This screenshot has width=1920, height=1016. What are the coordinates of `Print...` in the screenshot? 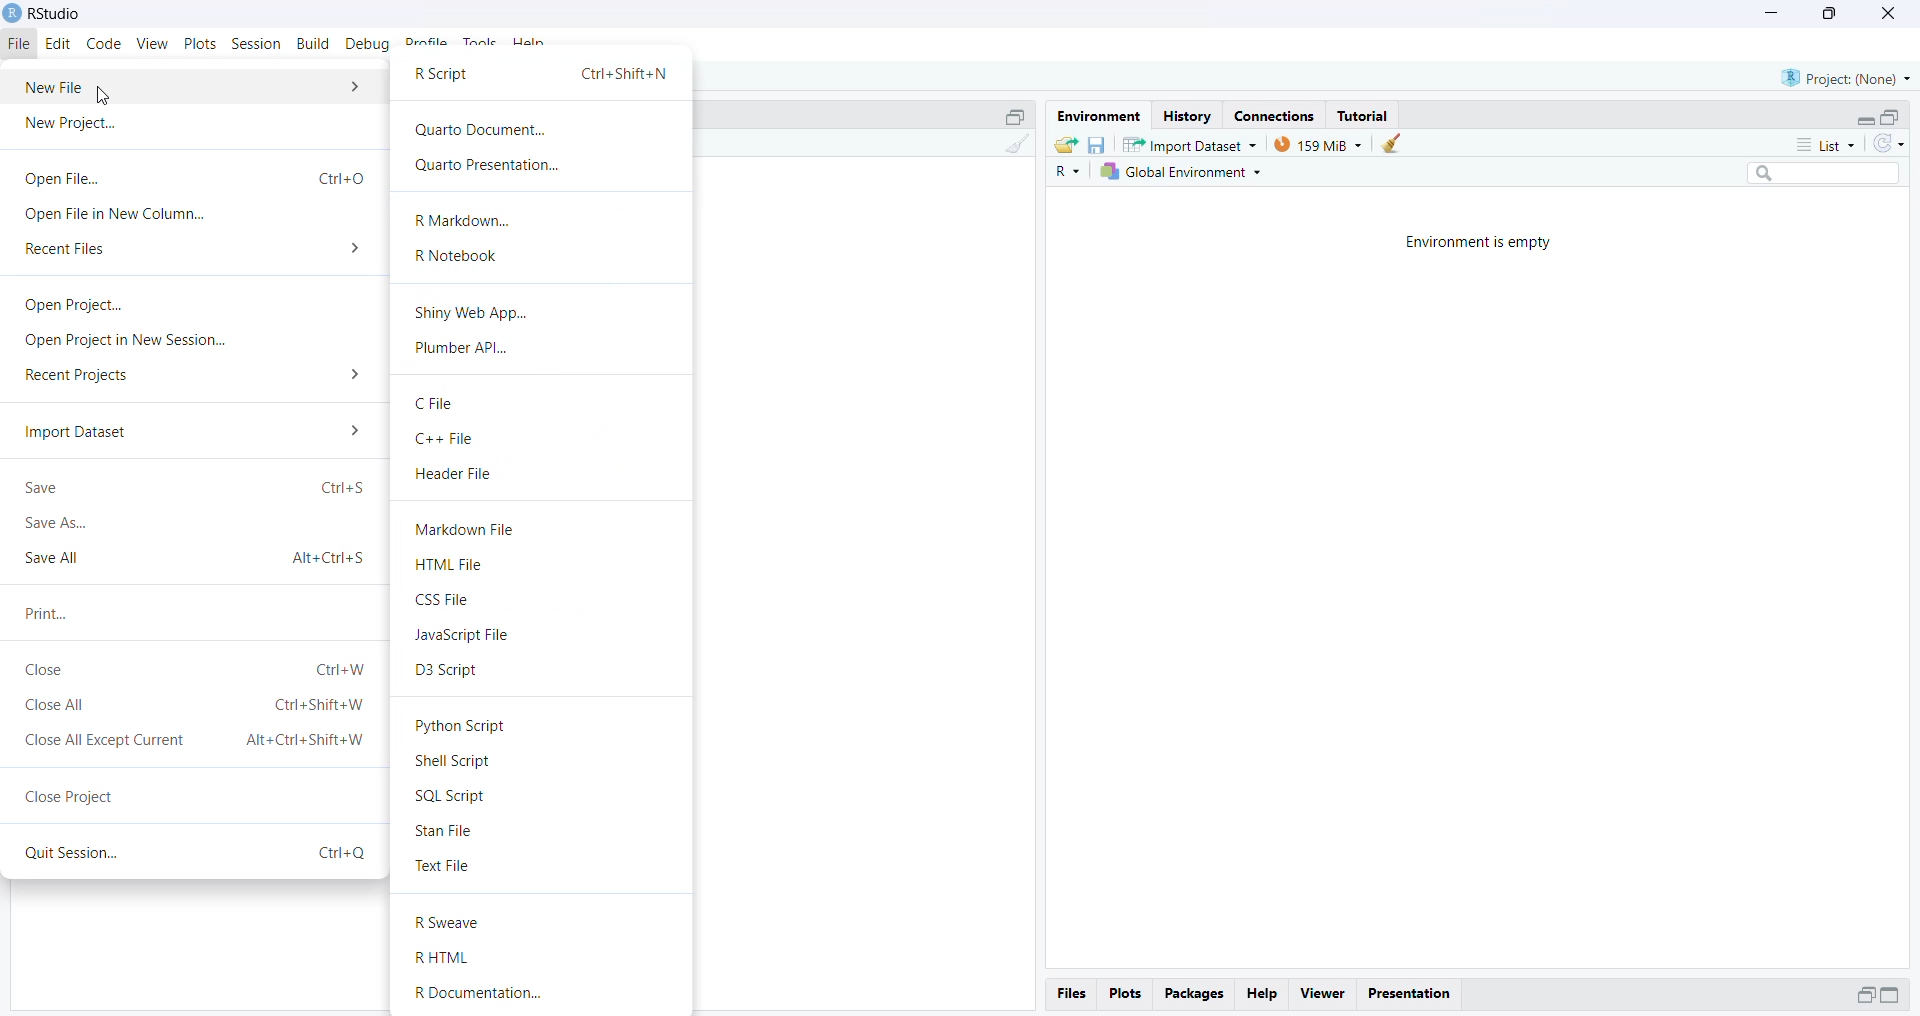 It's located at (47, 613).